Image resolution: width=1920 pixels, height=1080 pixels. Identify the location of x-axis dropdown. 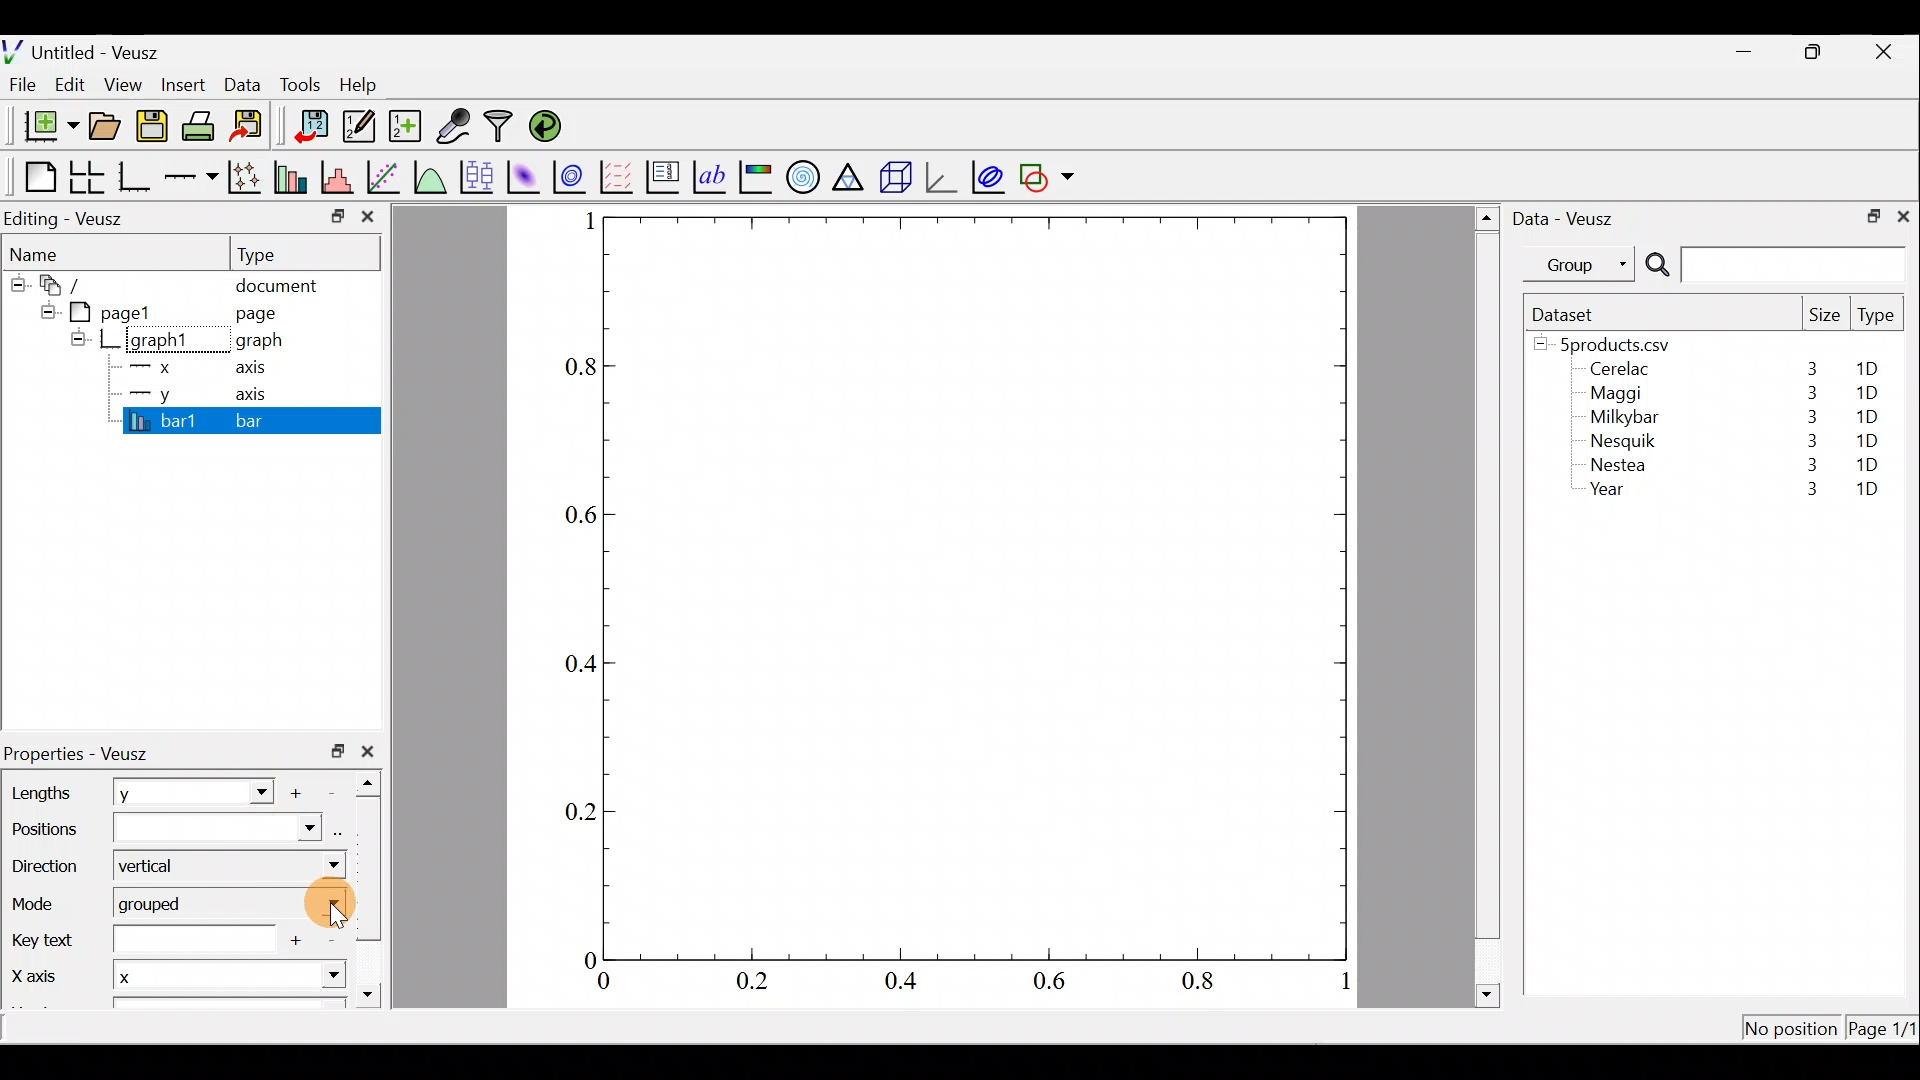
(312, 984).